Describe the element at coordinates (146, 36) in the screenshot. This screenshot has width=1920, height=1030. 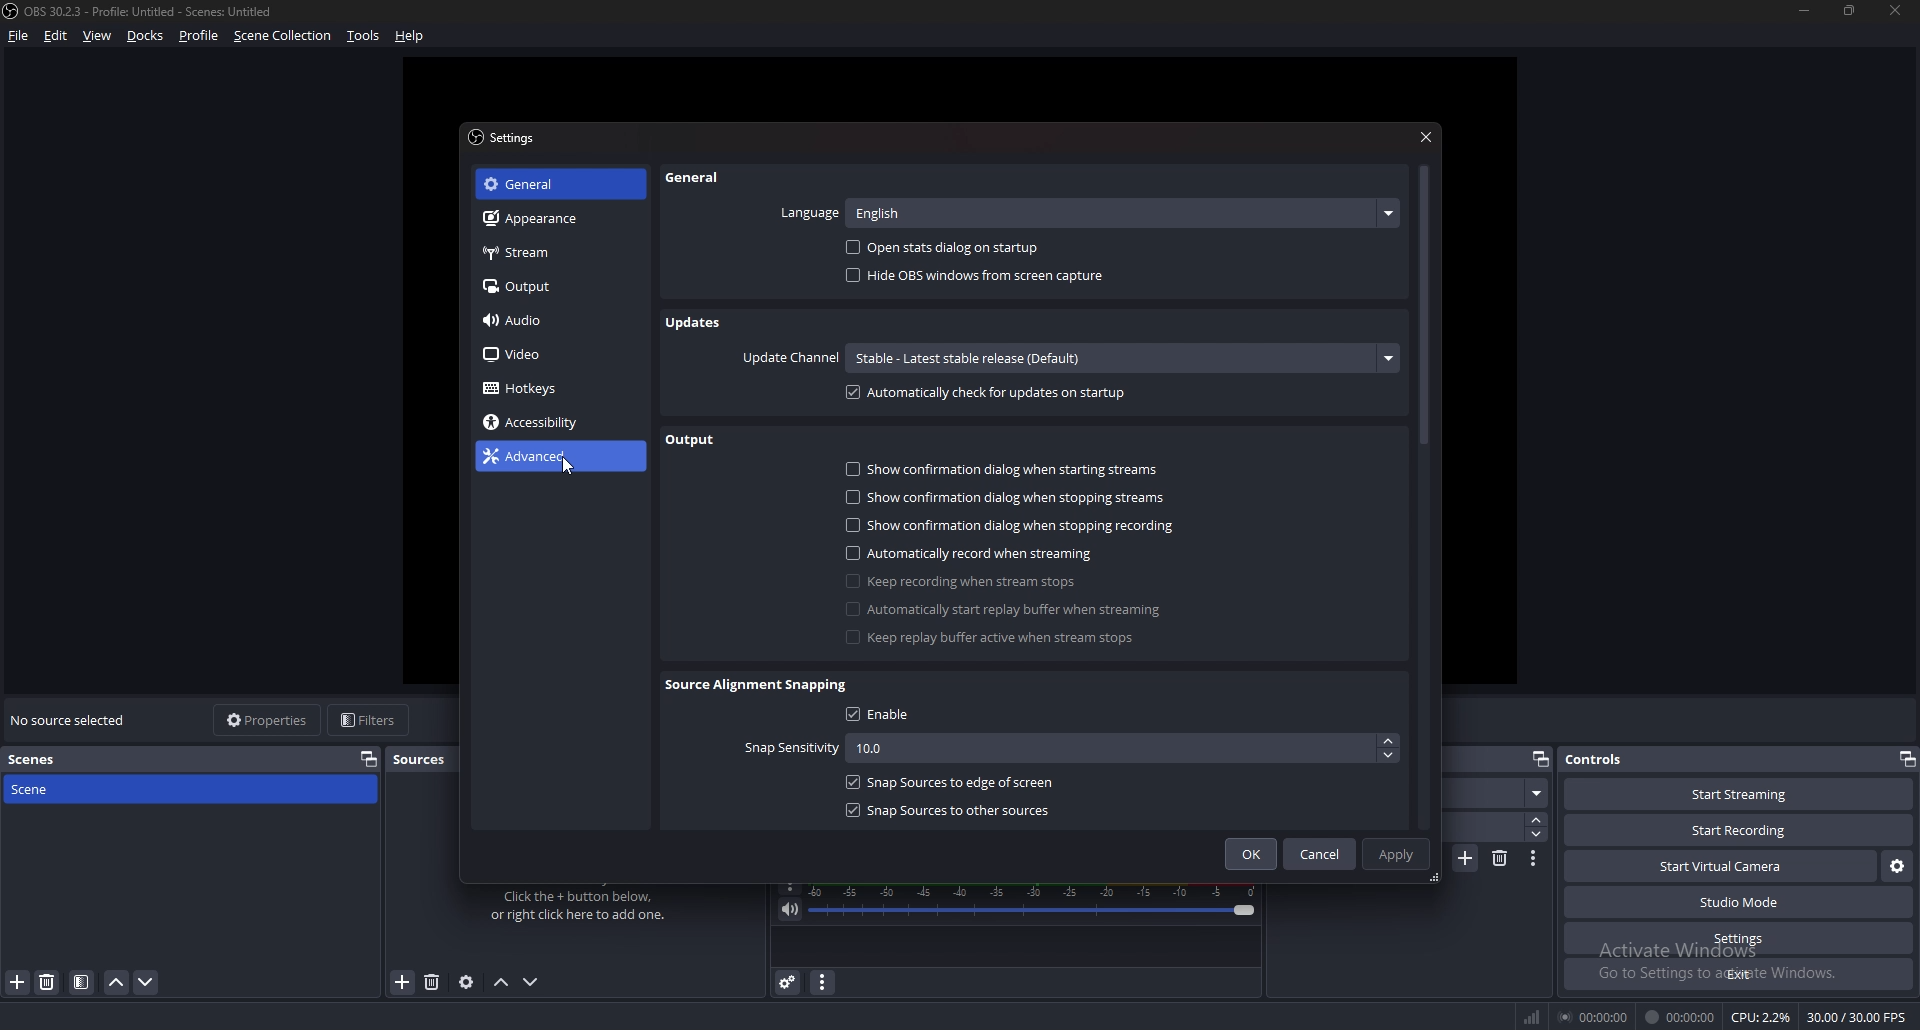
I see `docks` at that location.